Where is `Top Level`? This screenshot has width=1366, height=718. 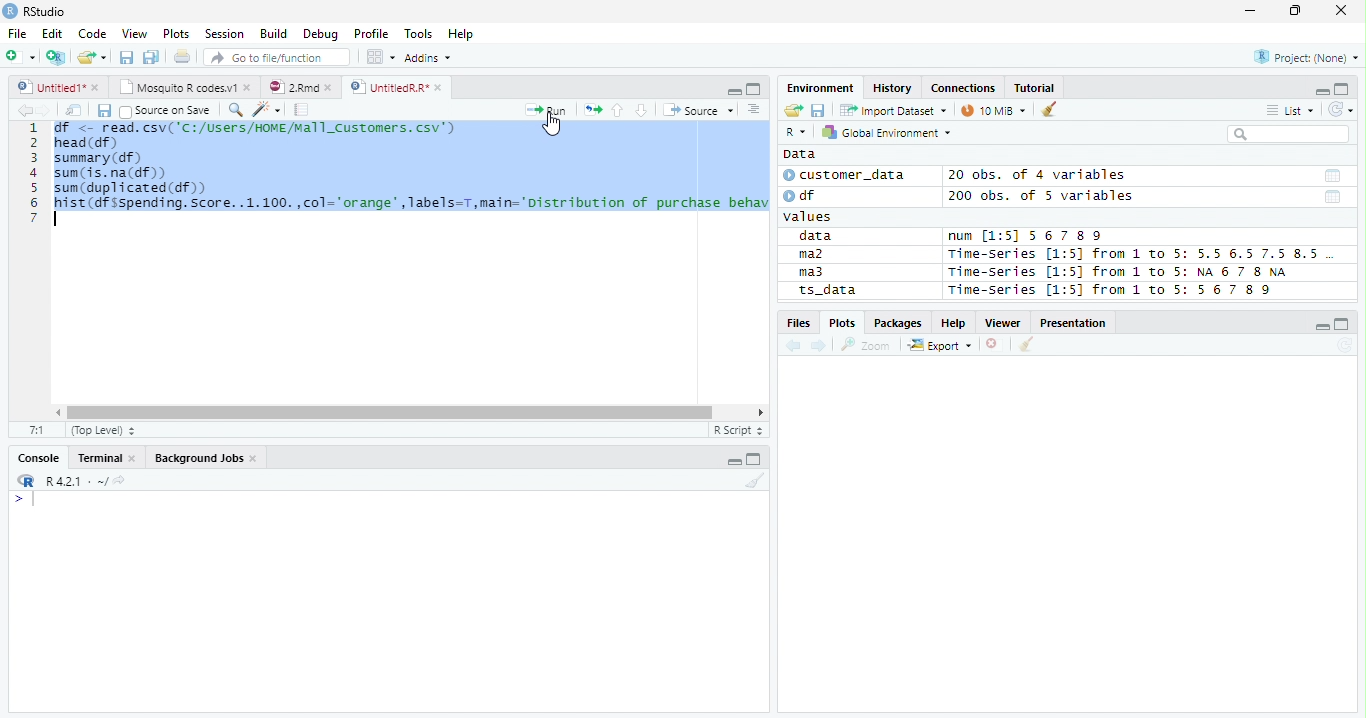 Top Level is located at coordinates (101, 431).